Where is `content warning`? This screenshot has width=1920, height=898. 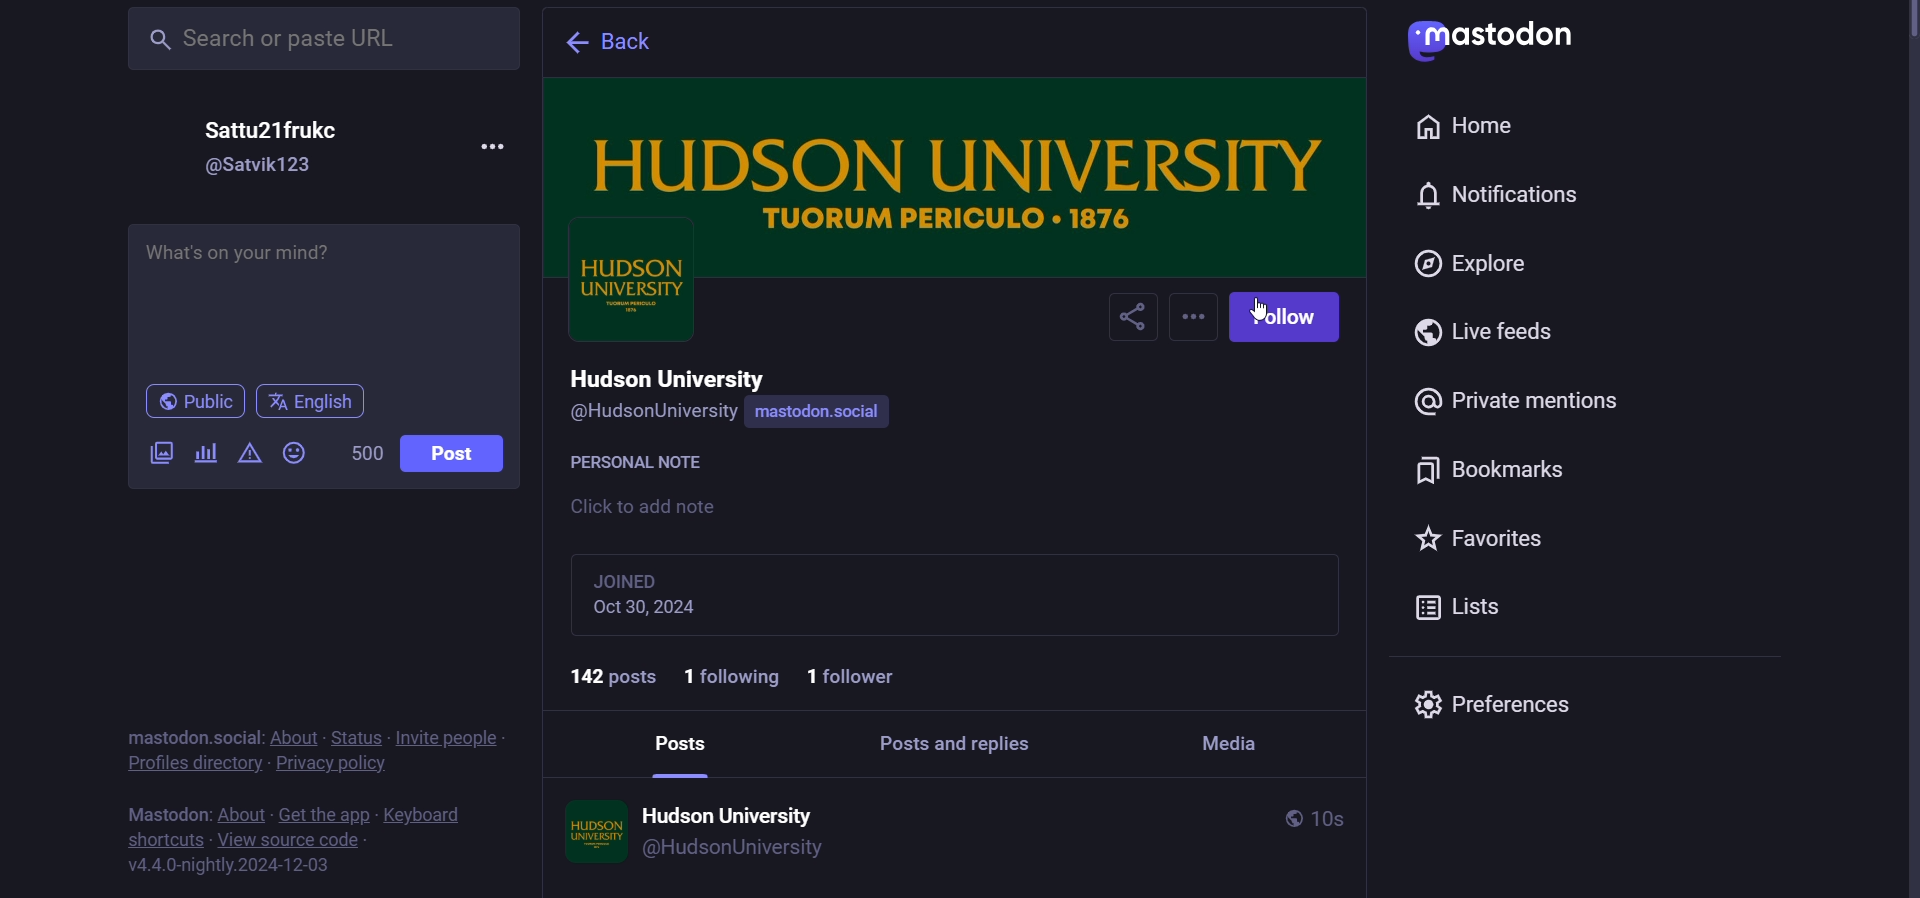
content warning is located at coordinates (251, 456).